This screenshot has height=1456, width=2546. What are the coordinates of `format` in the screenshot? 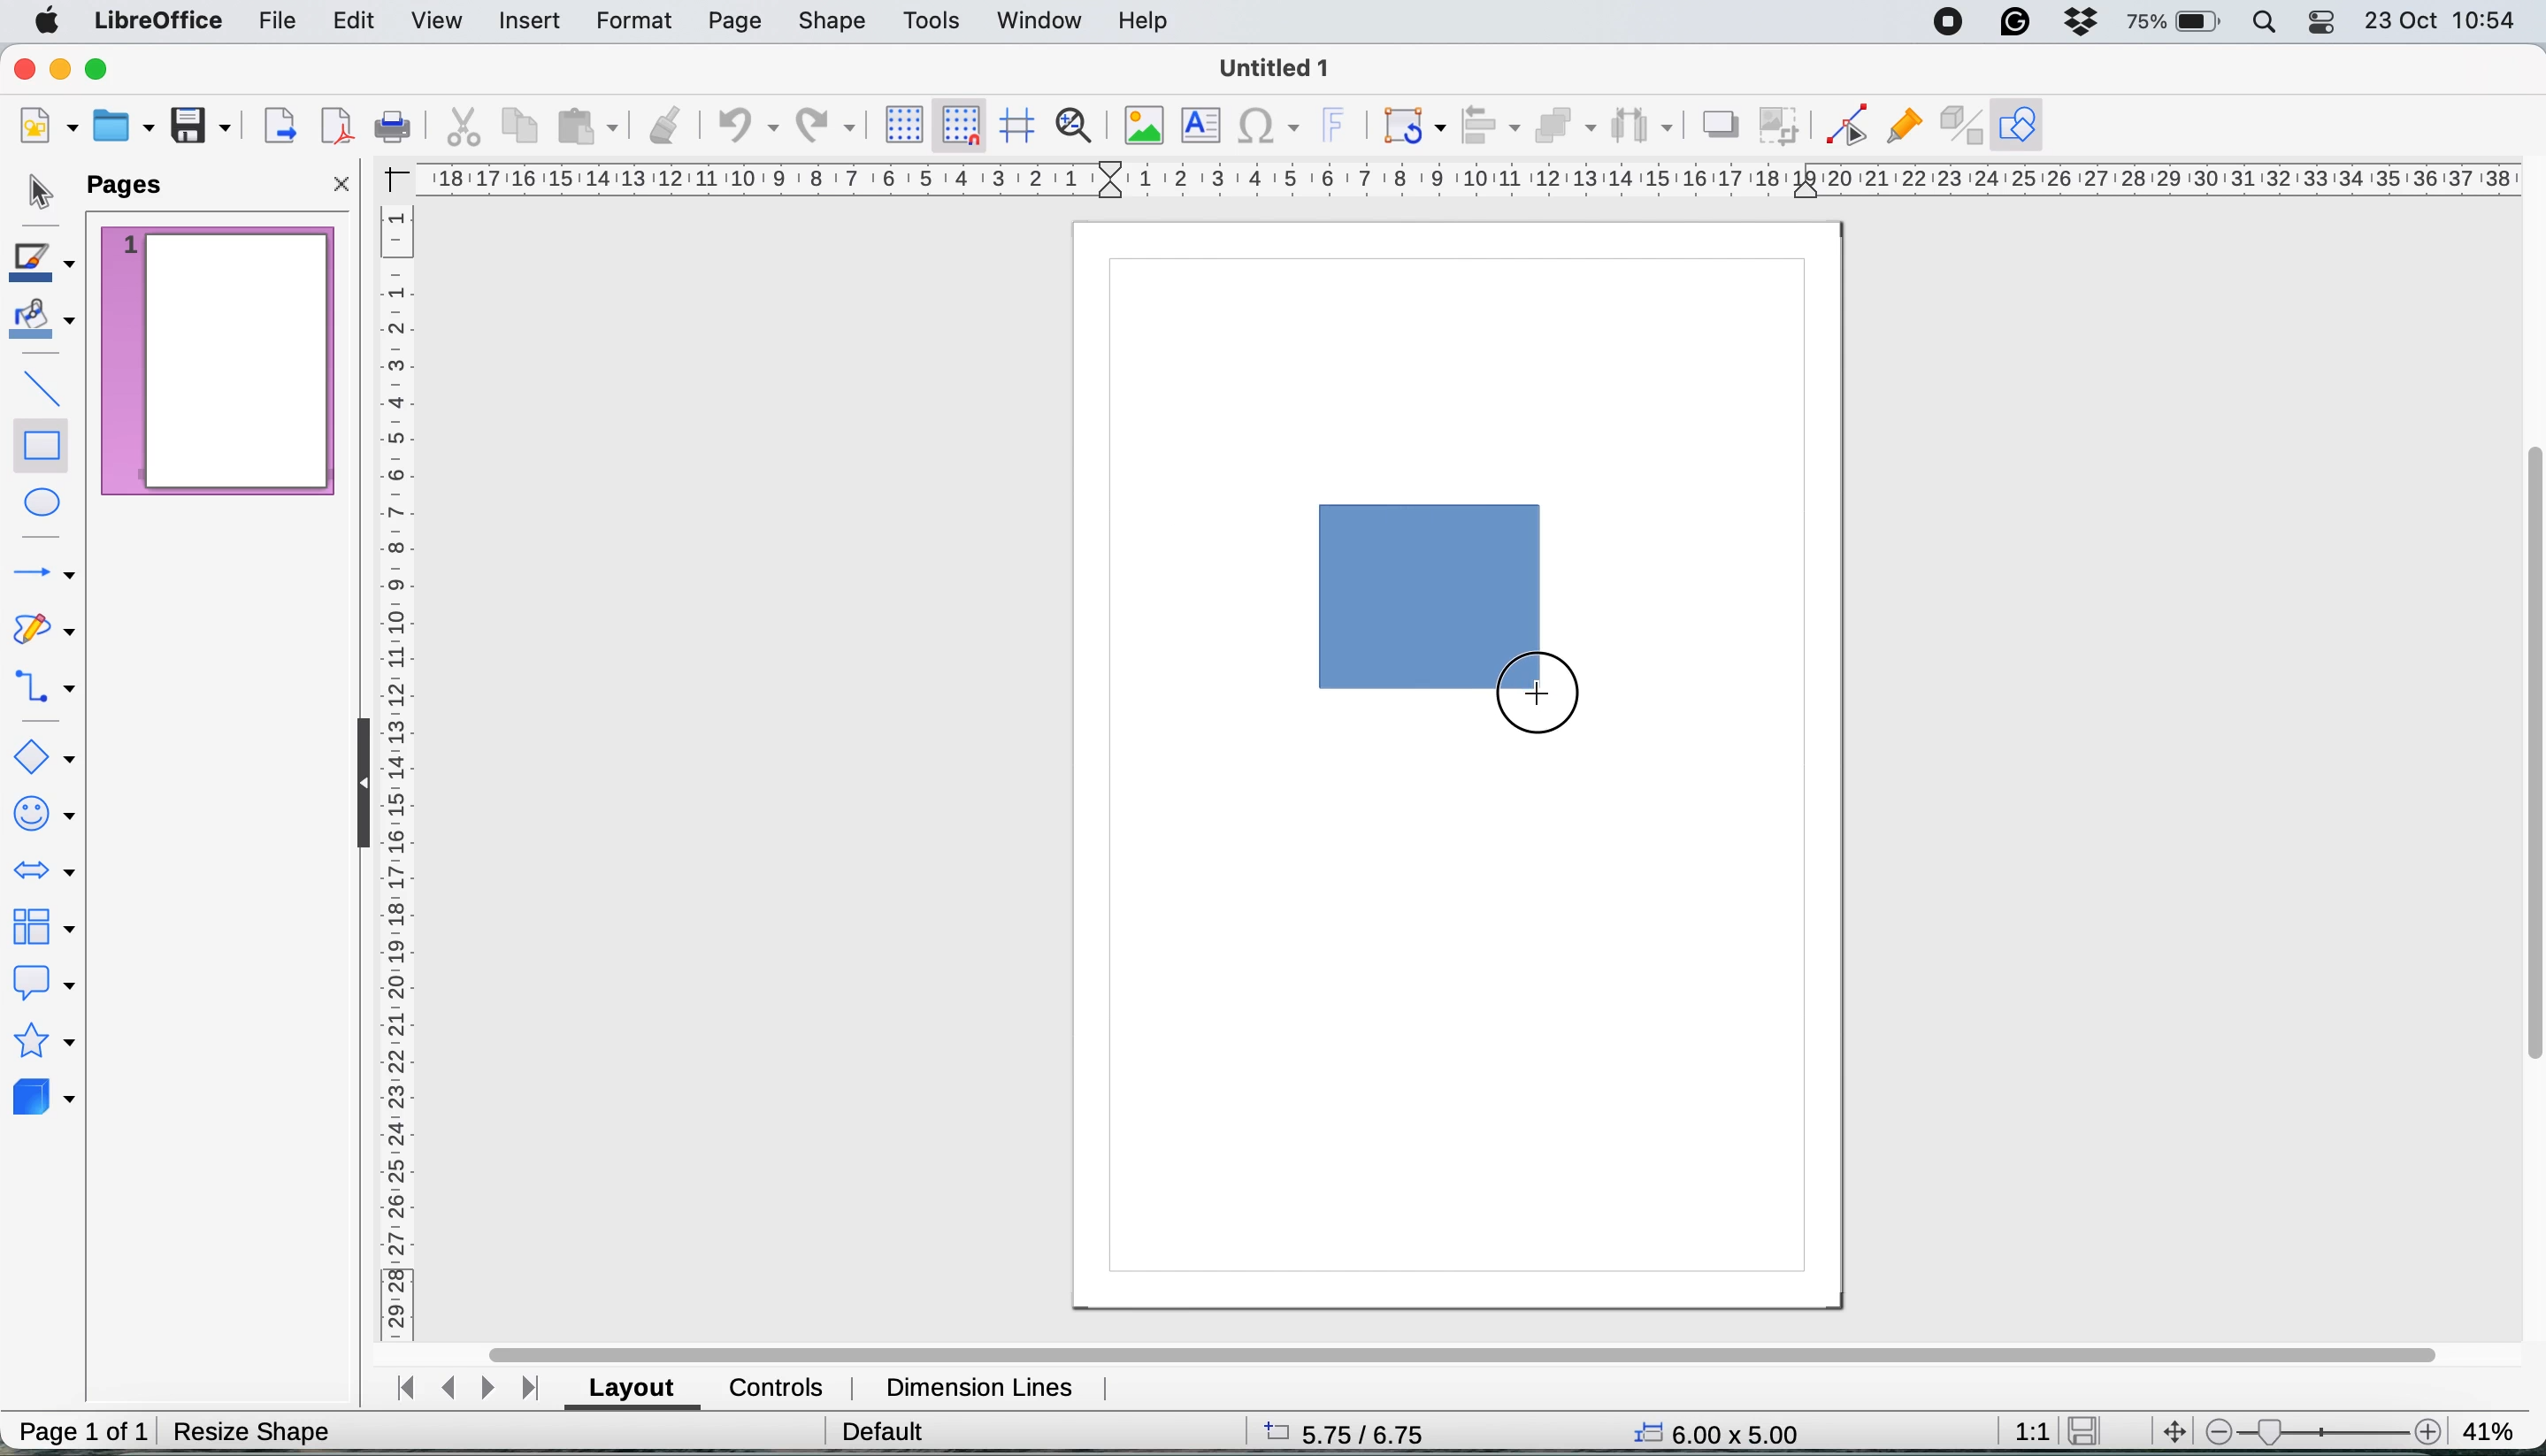 It's located at (632, 18).